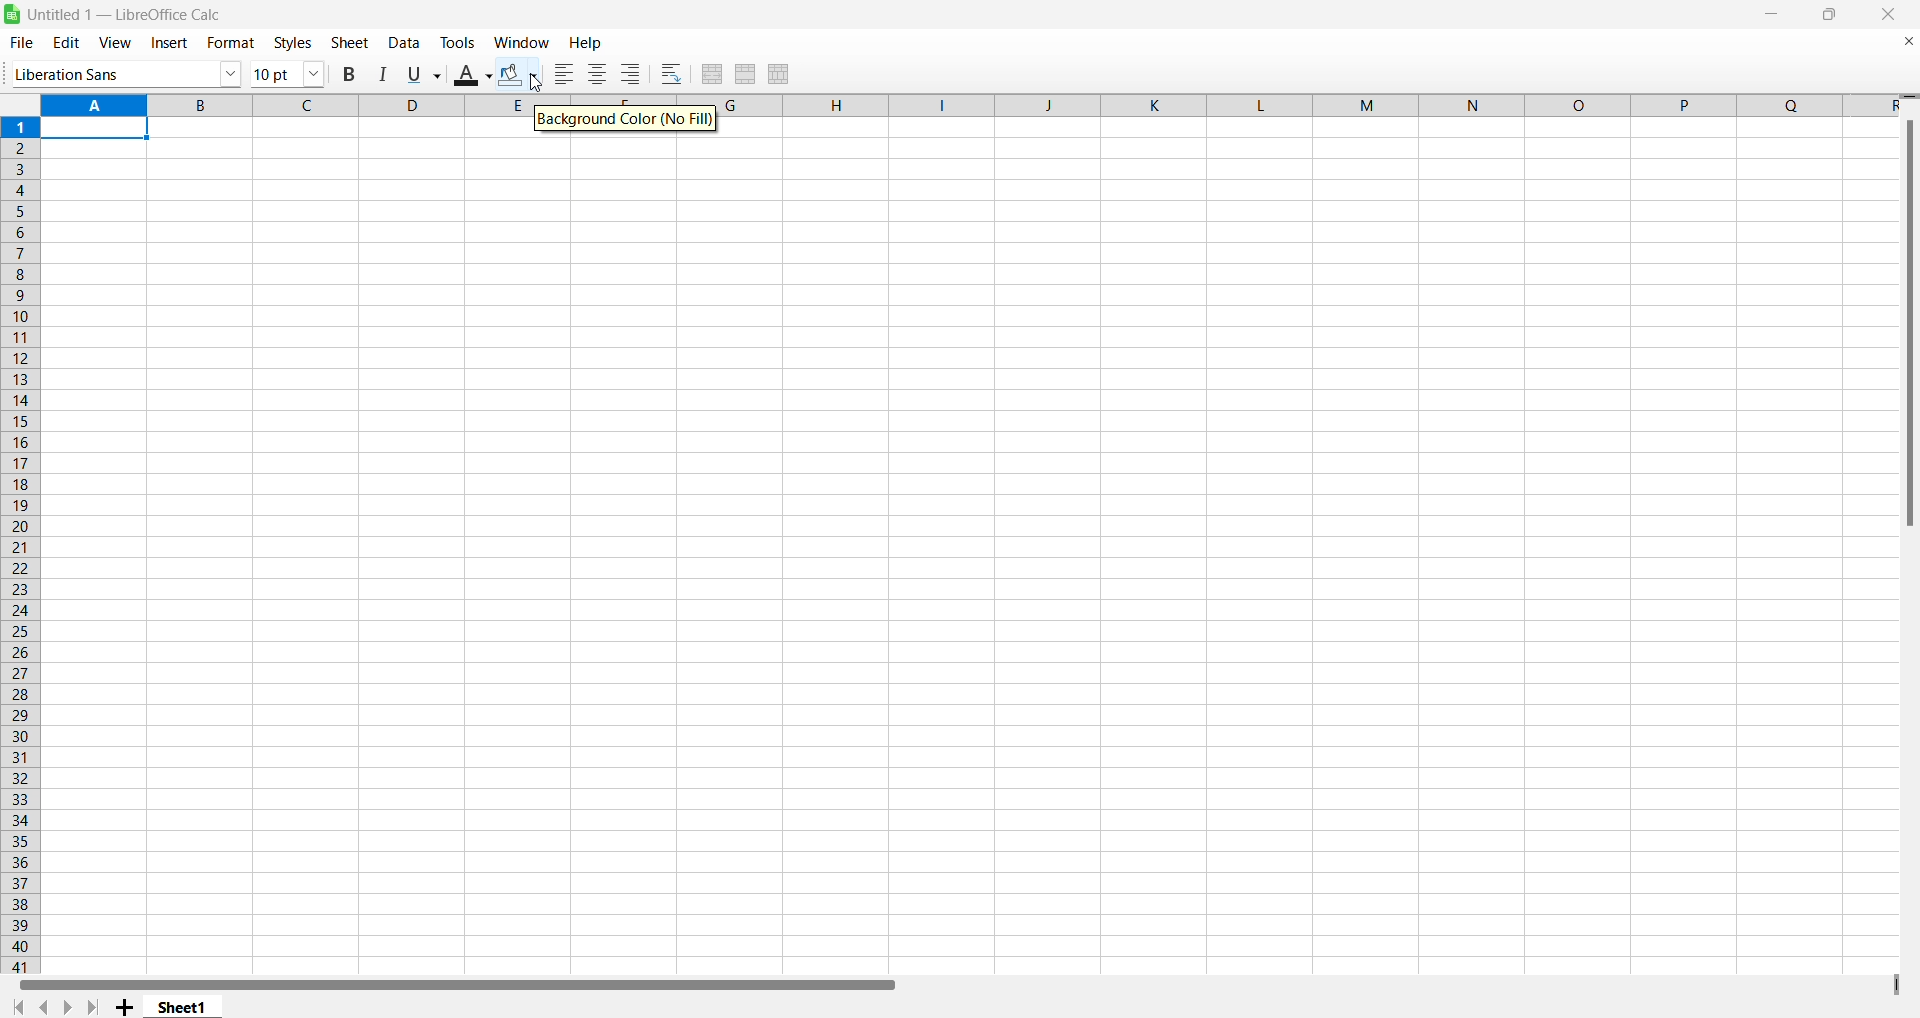 Image resolution: width=1920 pixels, height=1018 pixels. I want to click on help, so click(586, 42).